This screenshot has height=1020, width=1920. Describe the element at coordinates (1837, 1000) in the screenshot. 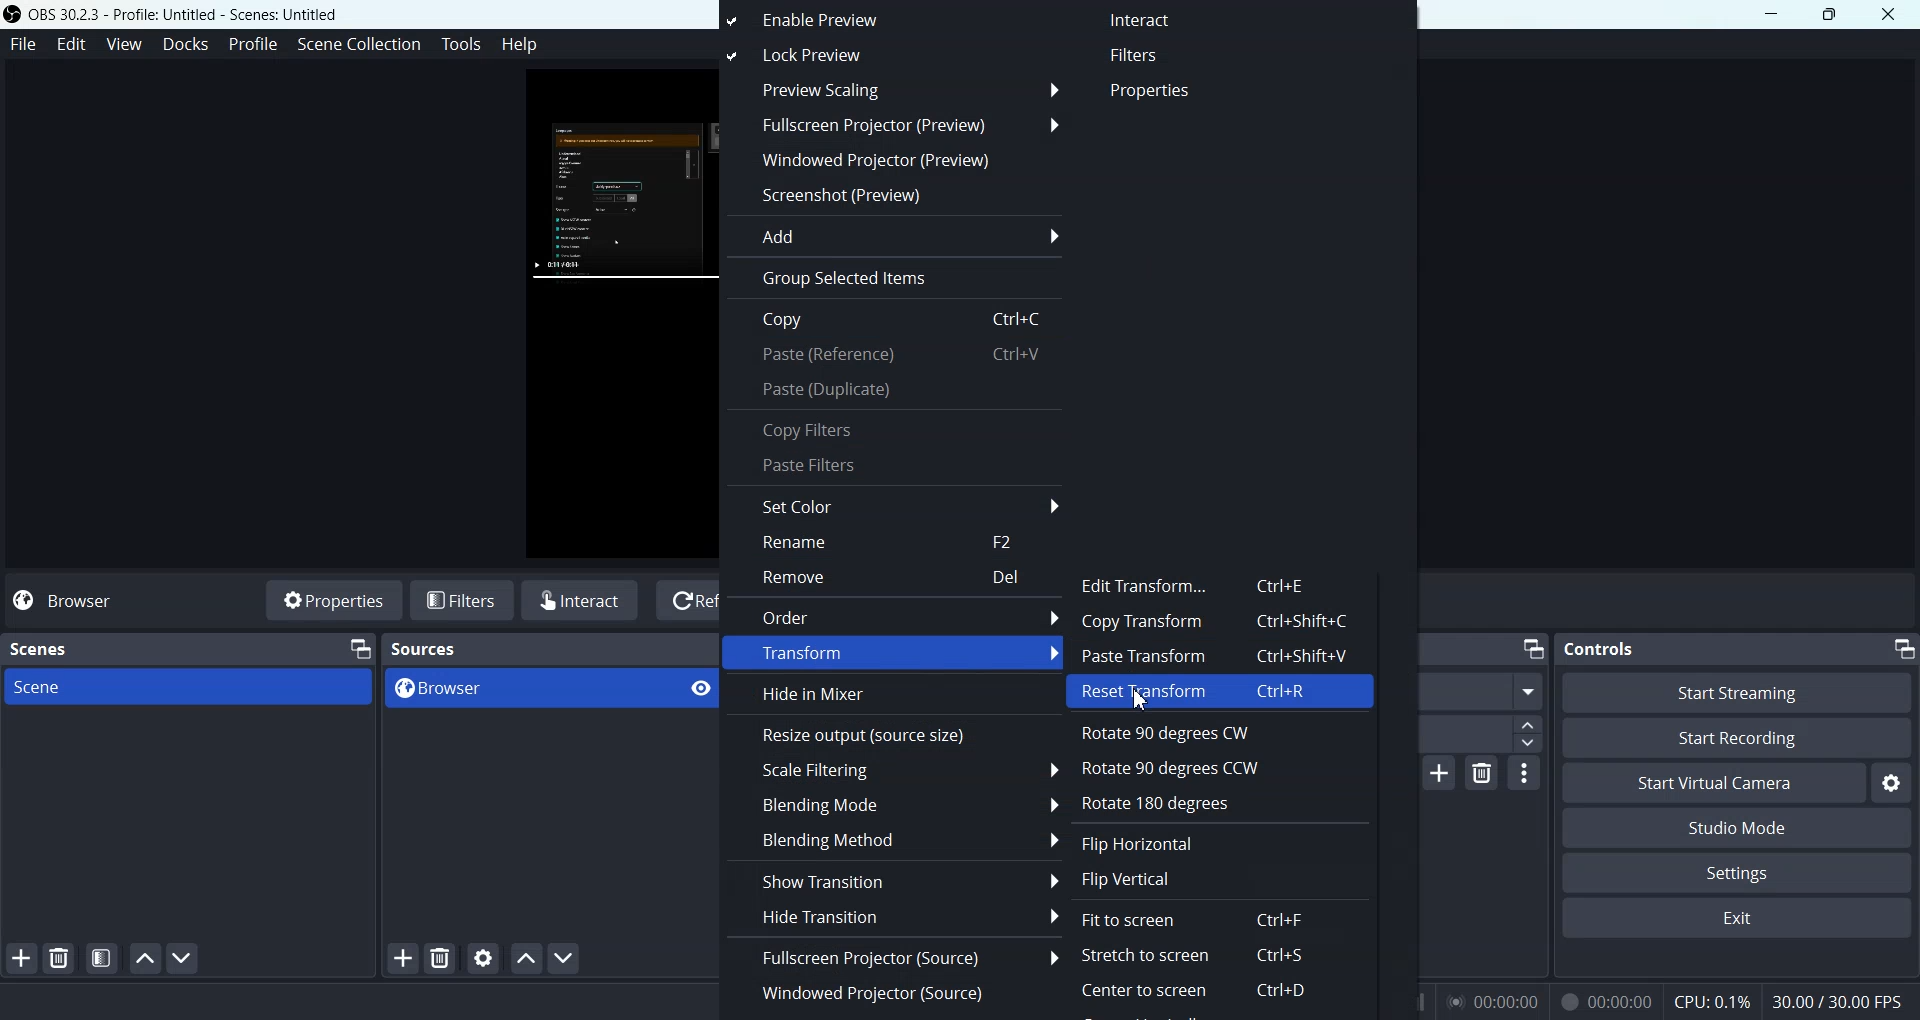

I see `30.00 / 30.00 FPS` at that location.